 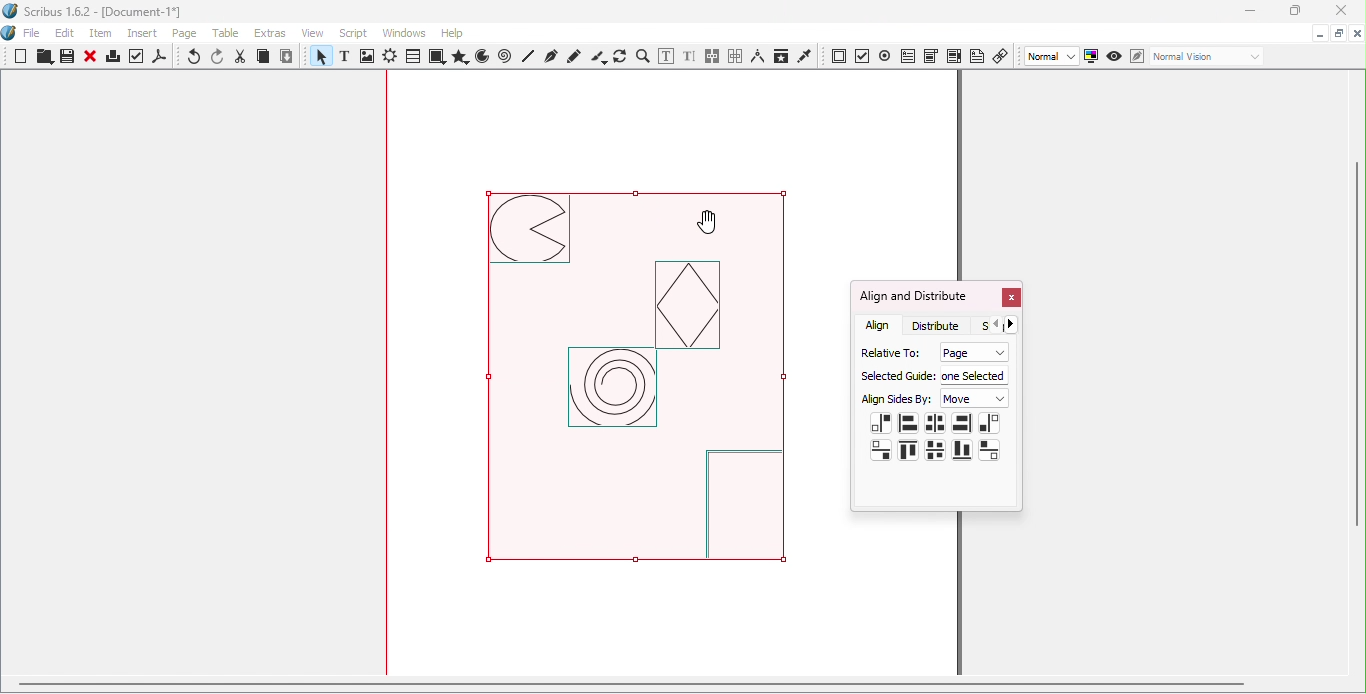 What do you see at coordinates (90, 58) in the screenshot?
I see `Close` at bounding box center [90, 58].